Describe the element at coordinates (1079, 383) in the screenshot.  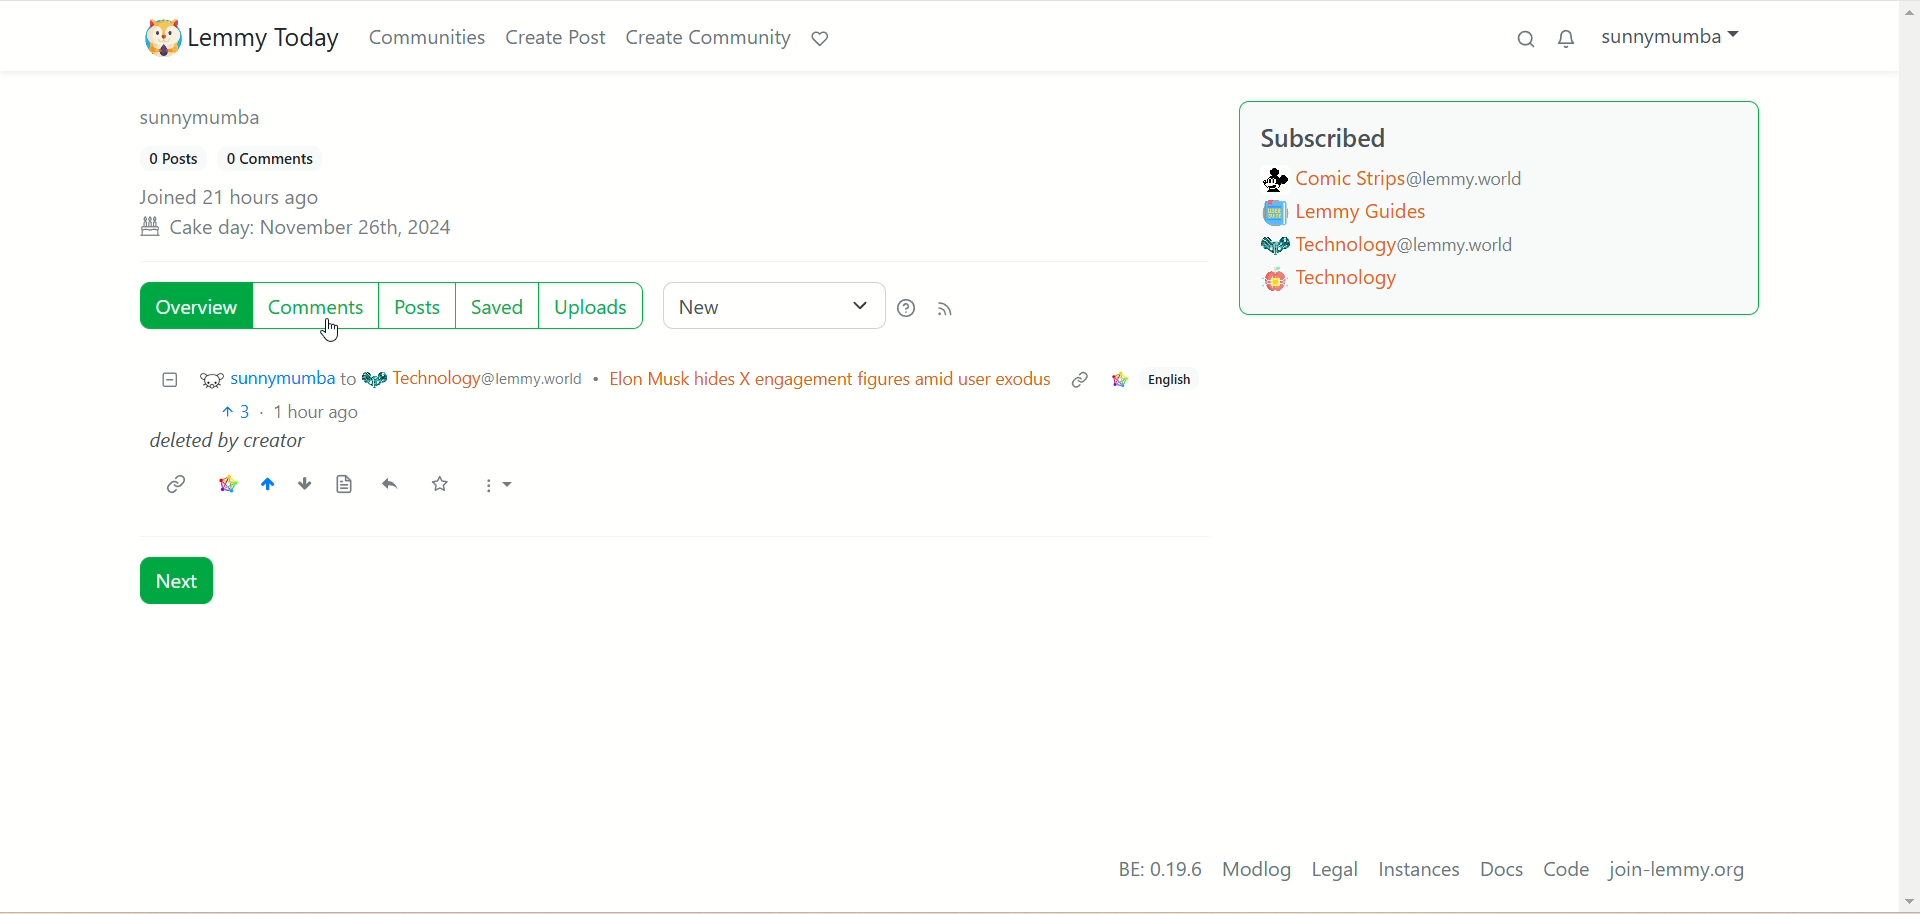
I see `` at that location.